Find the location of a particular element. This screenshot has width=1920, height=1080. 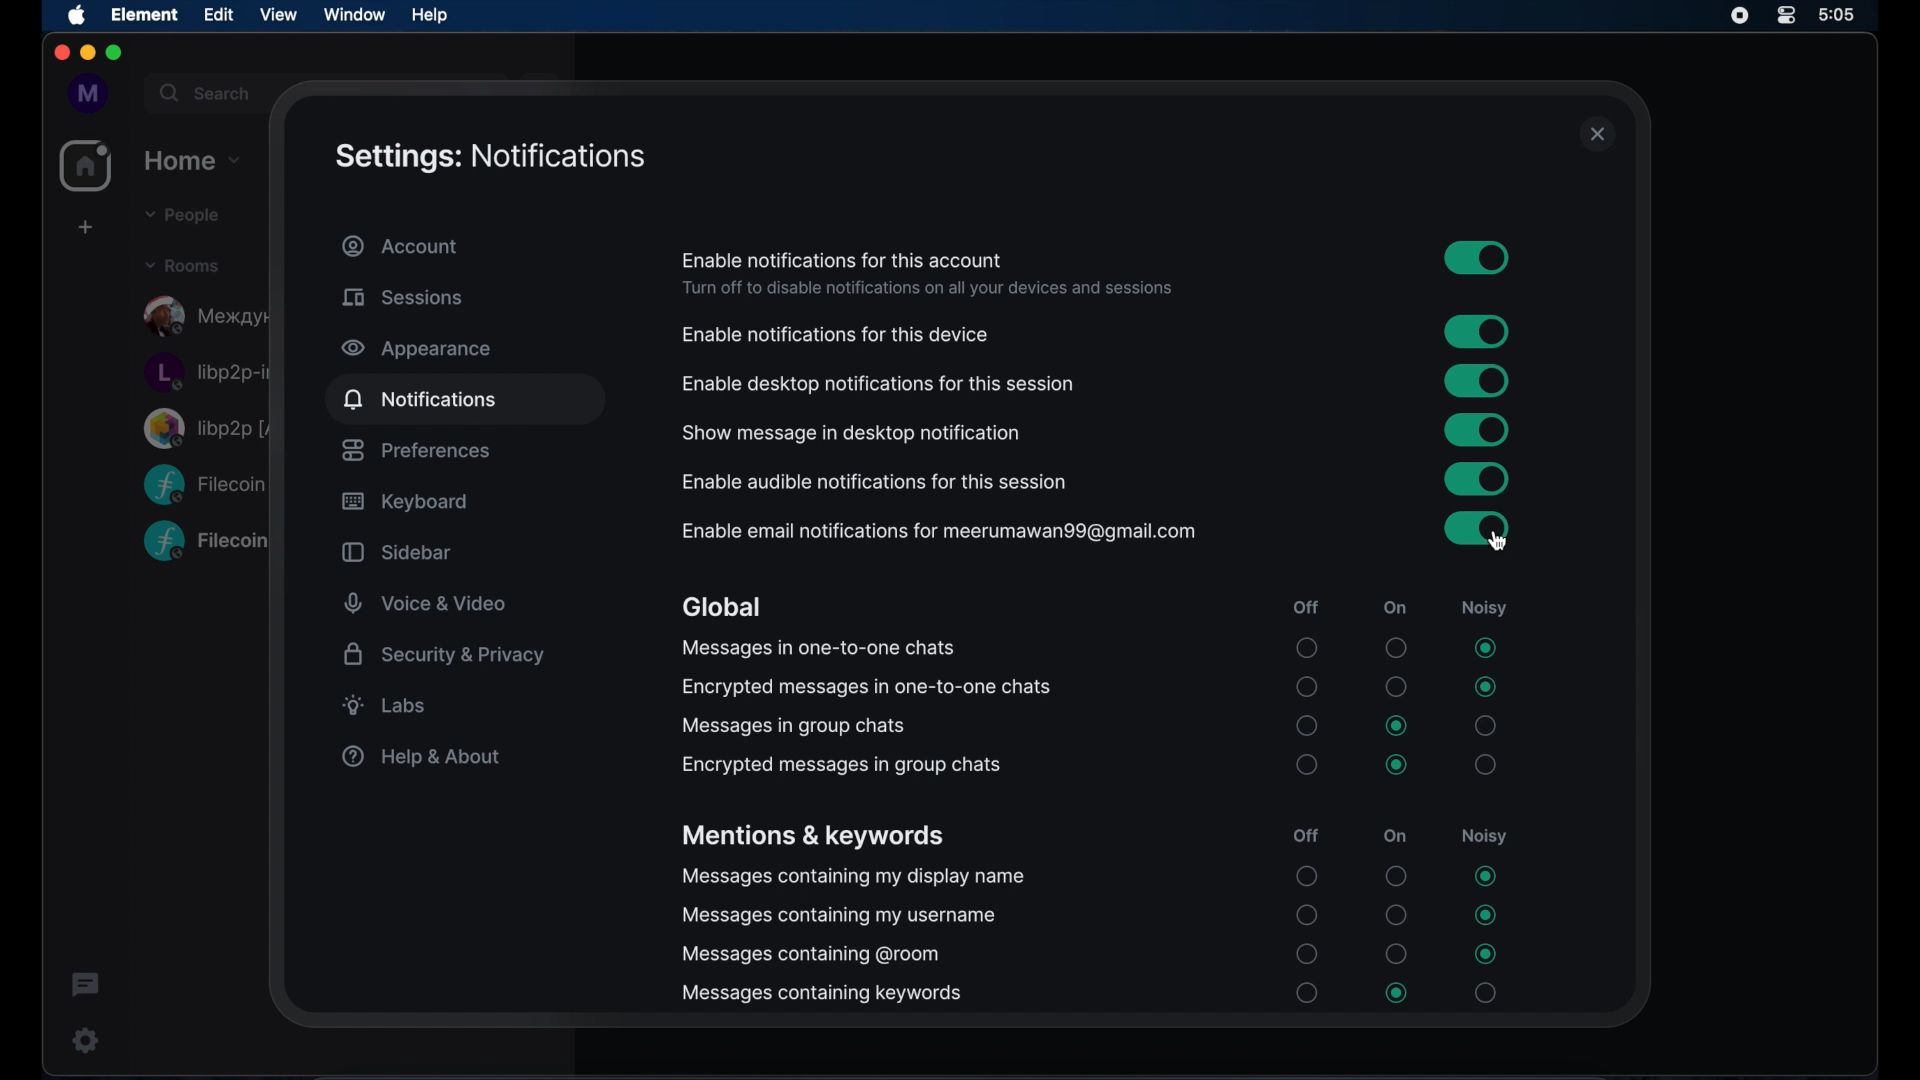

show message in desktop notification is located at coordinates (852, 434).